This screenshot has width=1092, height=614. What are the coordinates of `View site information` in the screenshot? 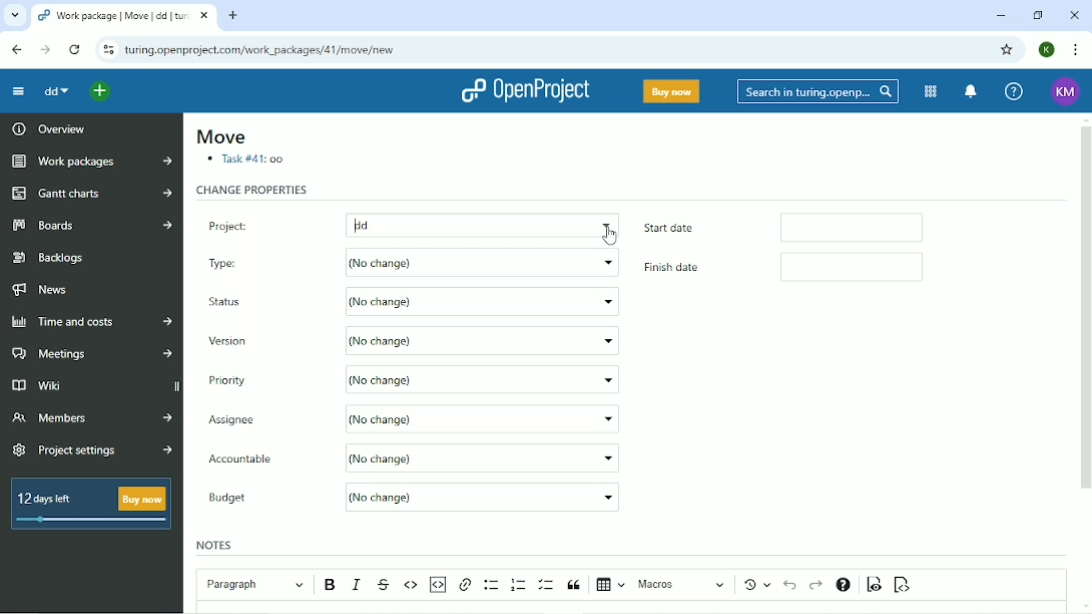 It's located at (107, 50).